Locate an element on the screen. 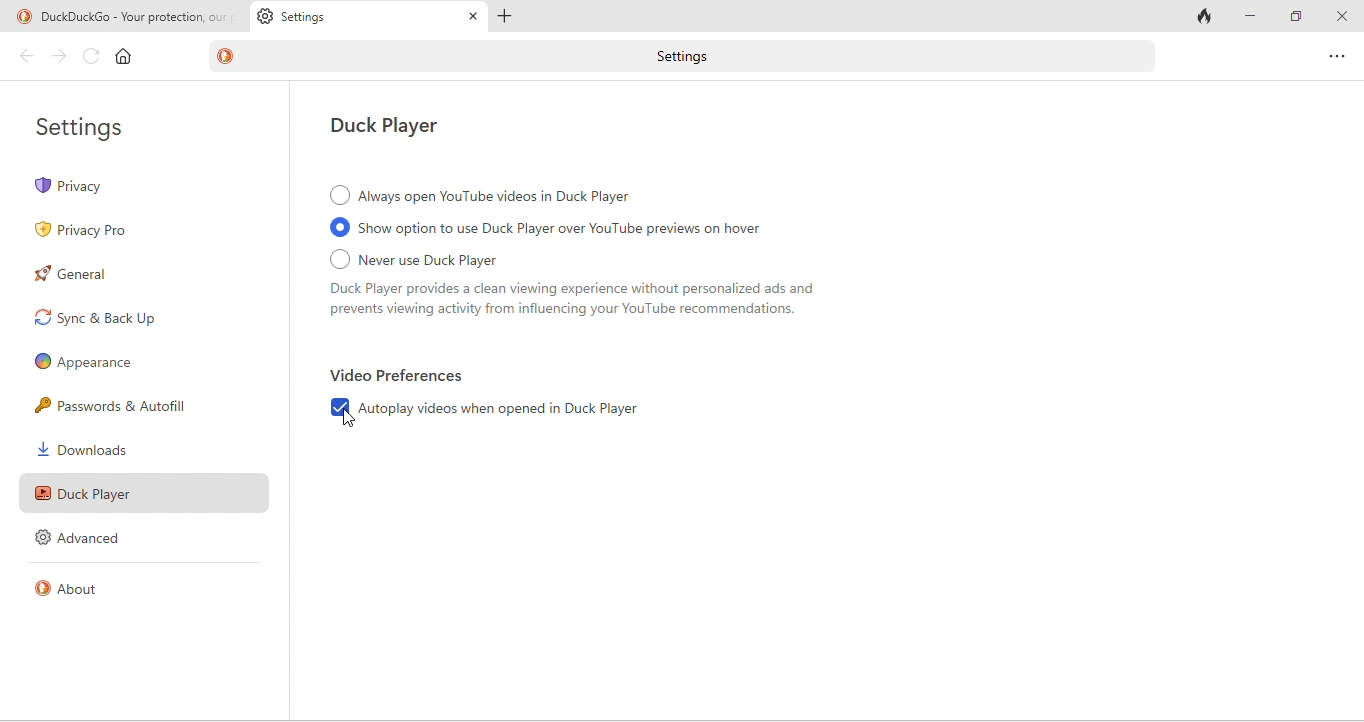 Image resolution: width=1364 pixels, height=722 pixels. downloads is located at coordinates (95, 449).